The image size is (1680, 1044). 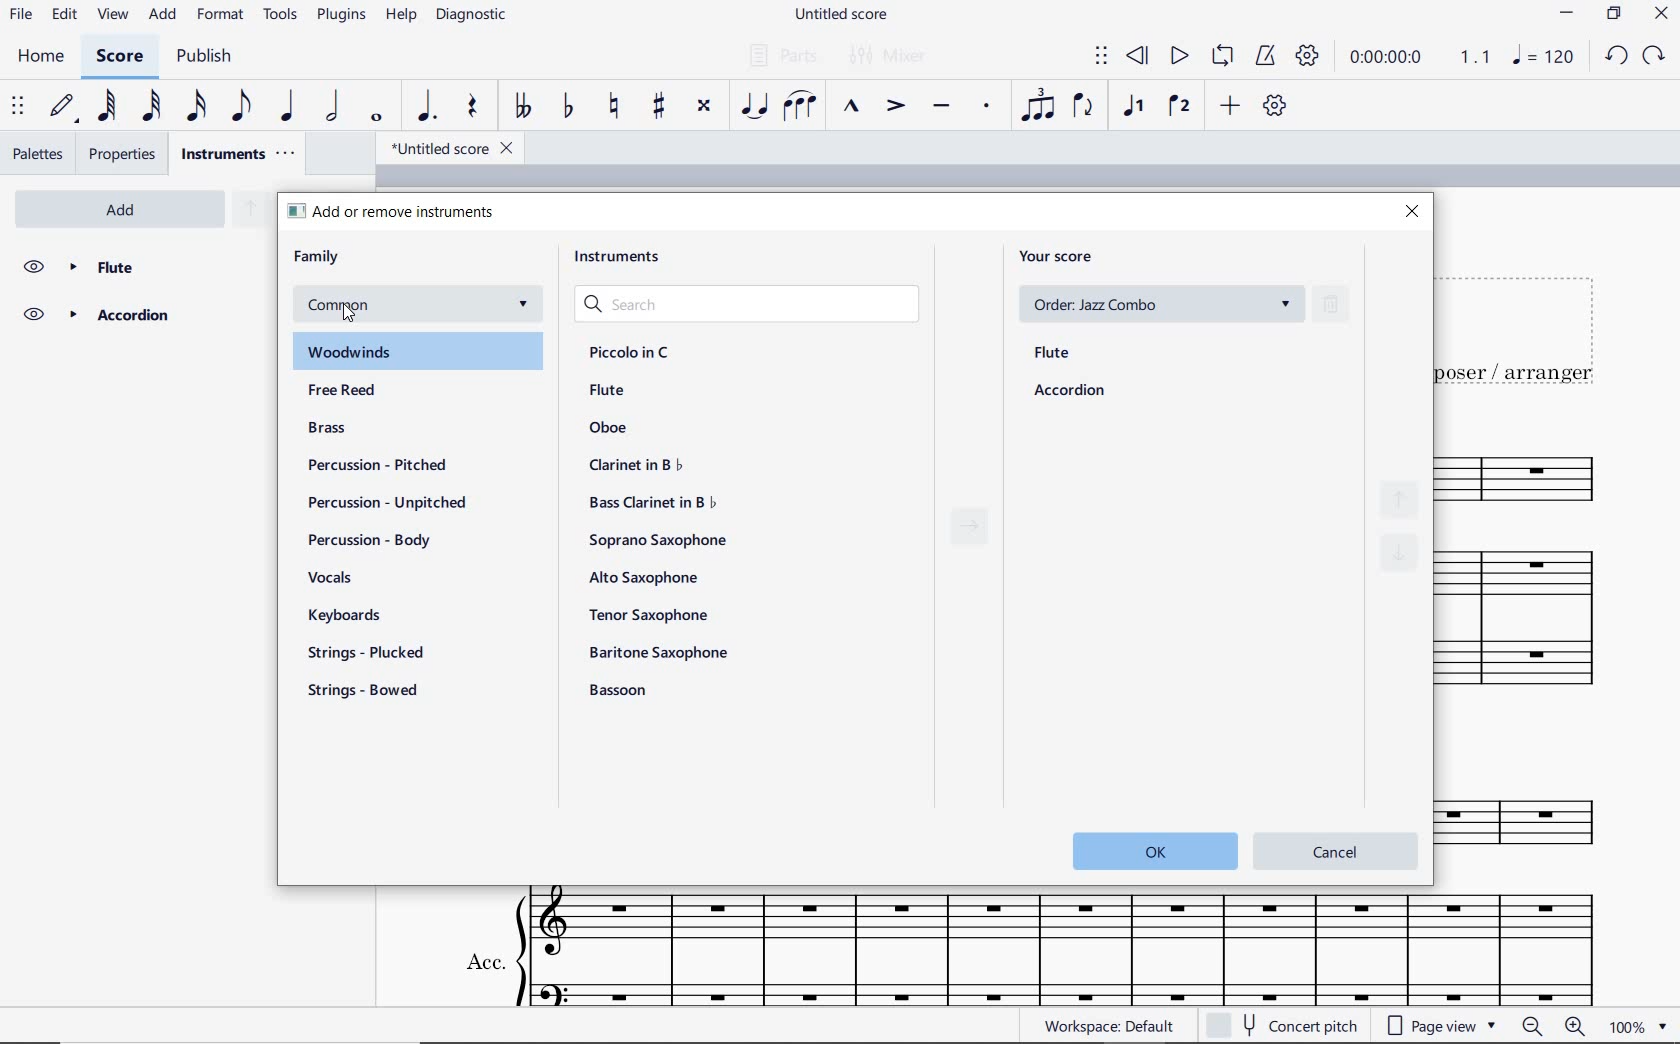 I want to click on woodwinds, so click(x=408, y=353).